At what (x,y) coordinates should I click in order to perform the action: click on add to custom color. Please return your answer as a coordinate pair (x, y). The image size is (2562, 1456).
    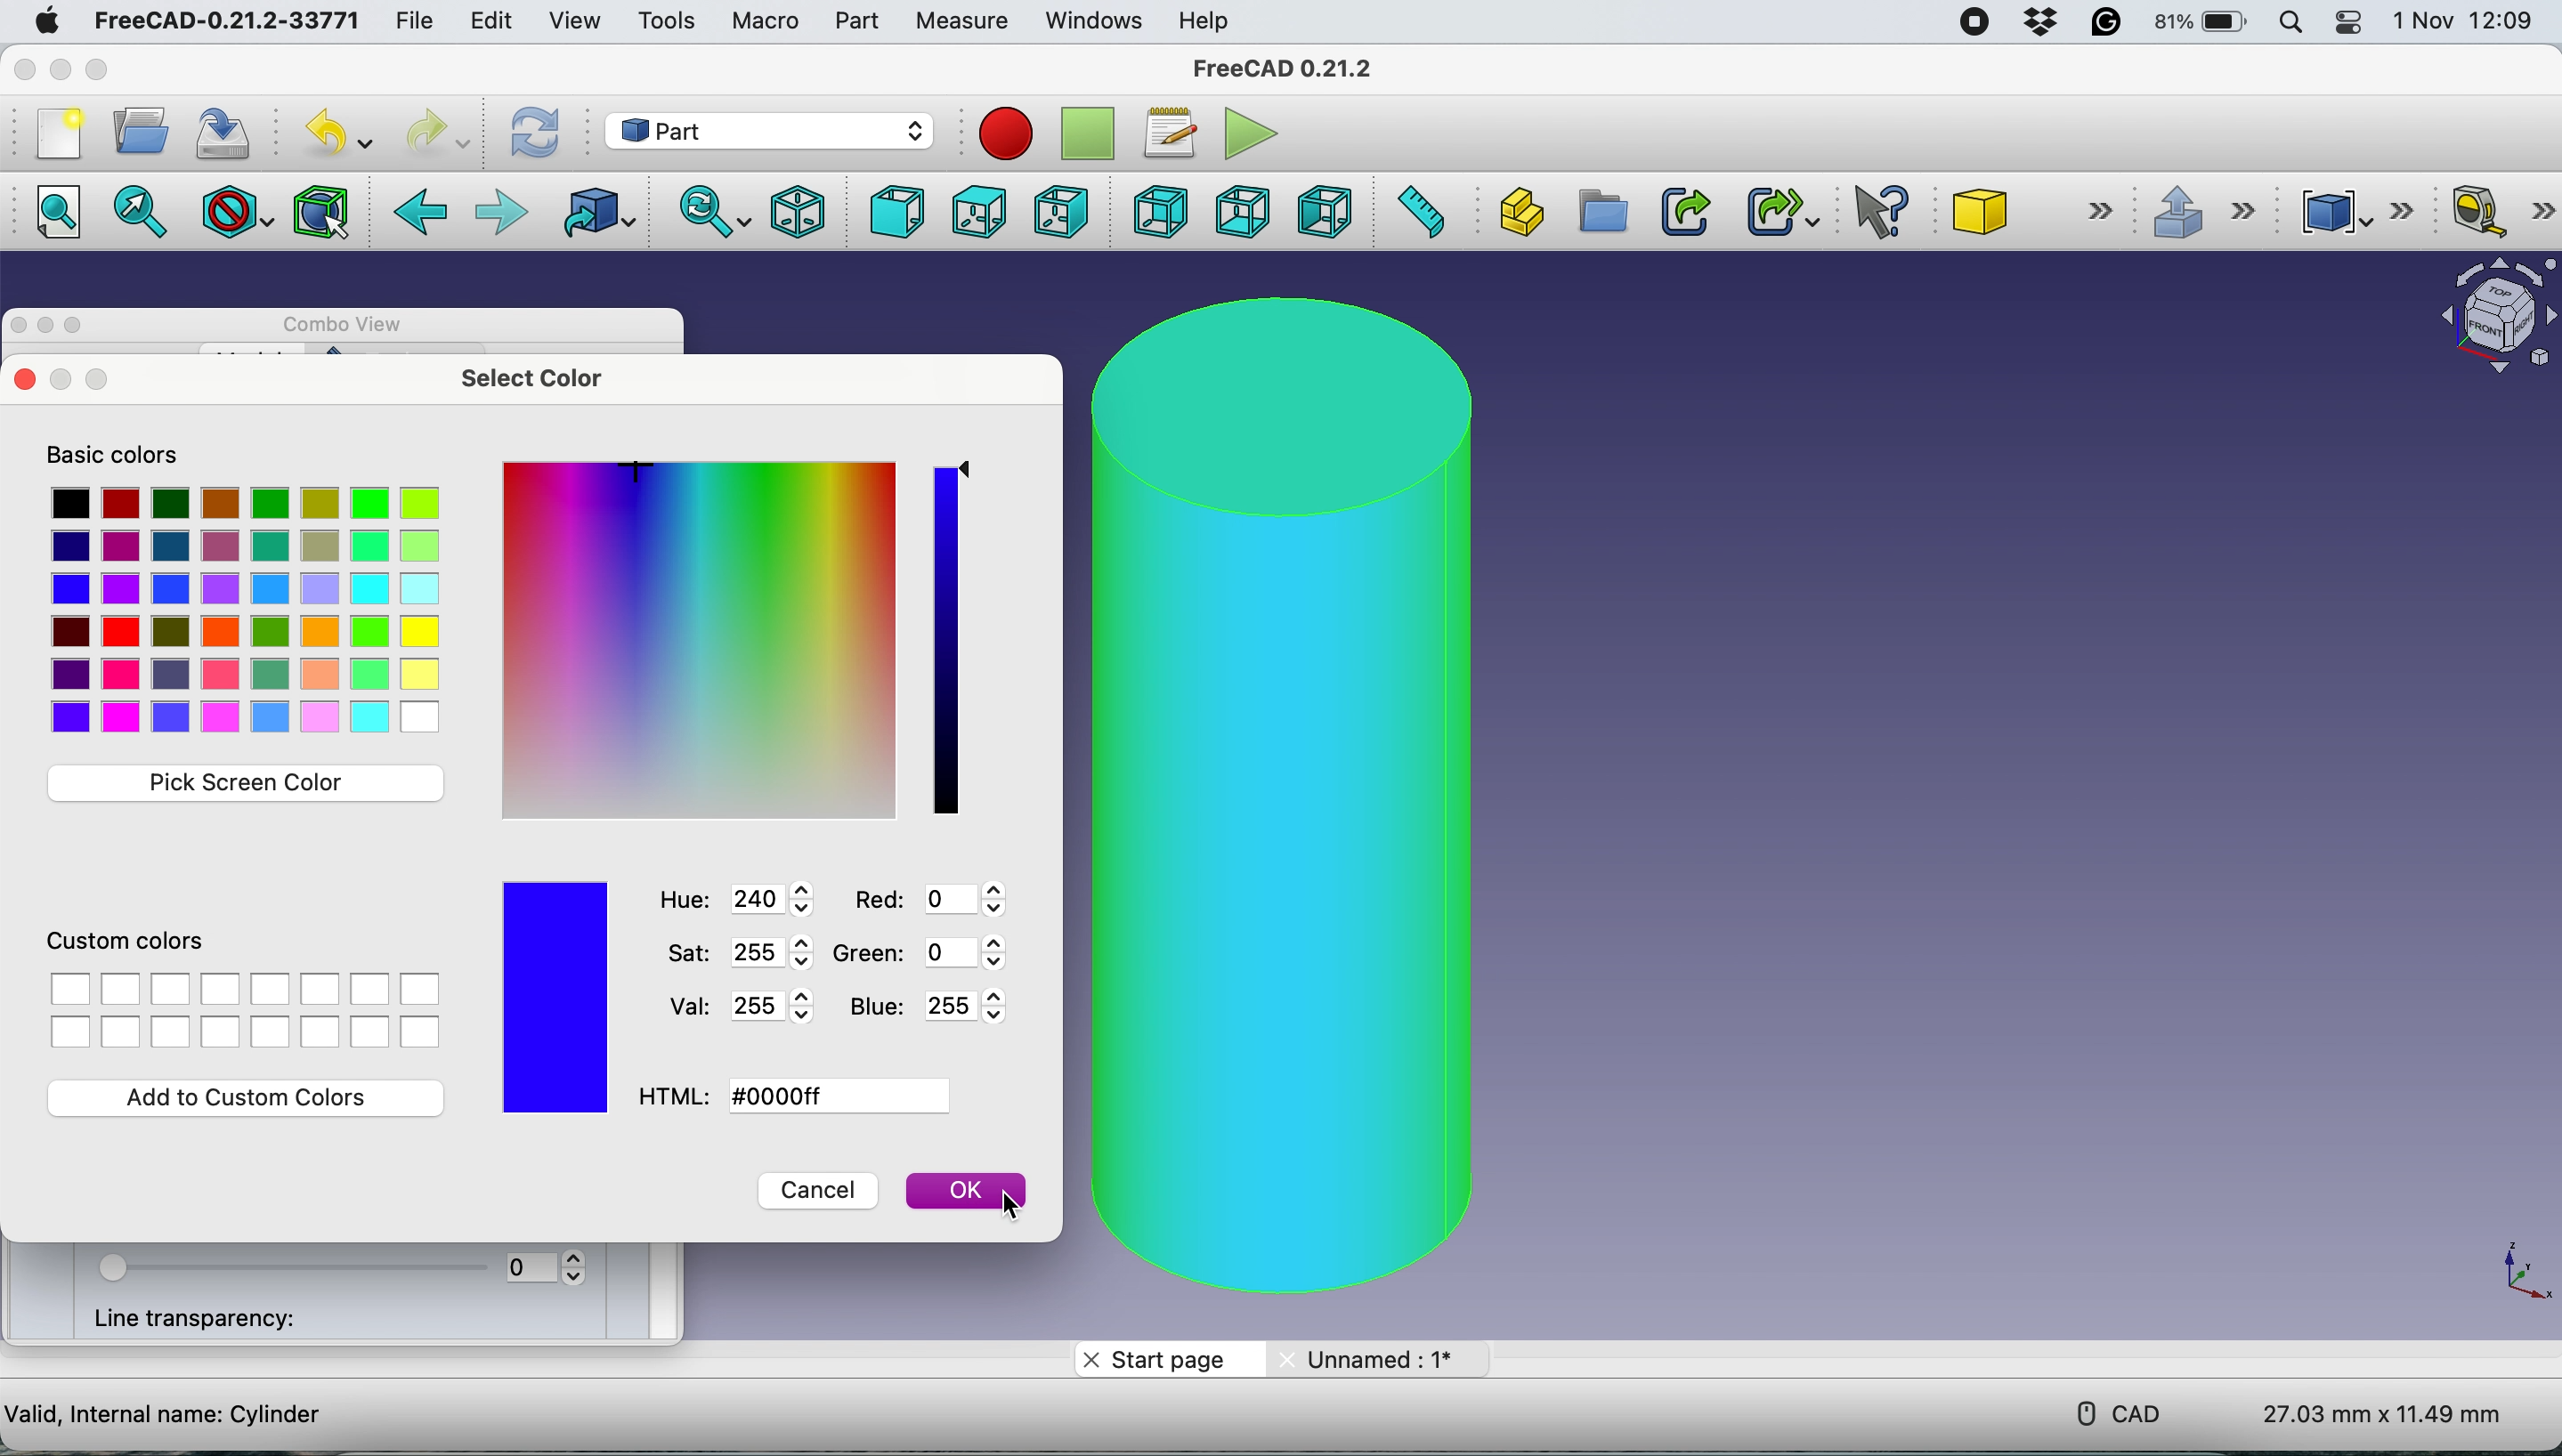
    Looking at the image, I should click on (258, 1099).